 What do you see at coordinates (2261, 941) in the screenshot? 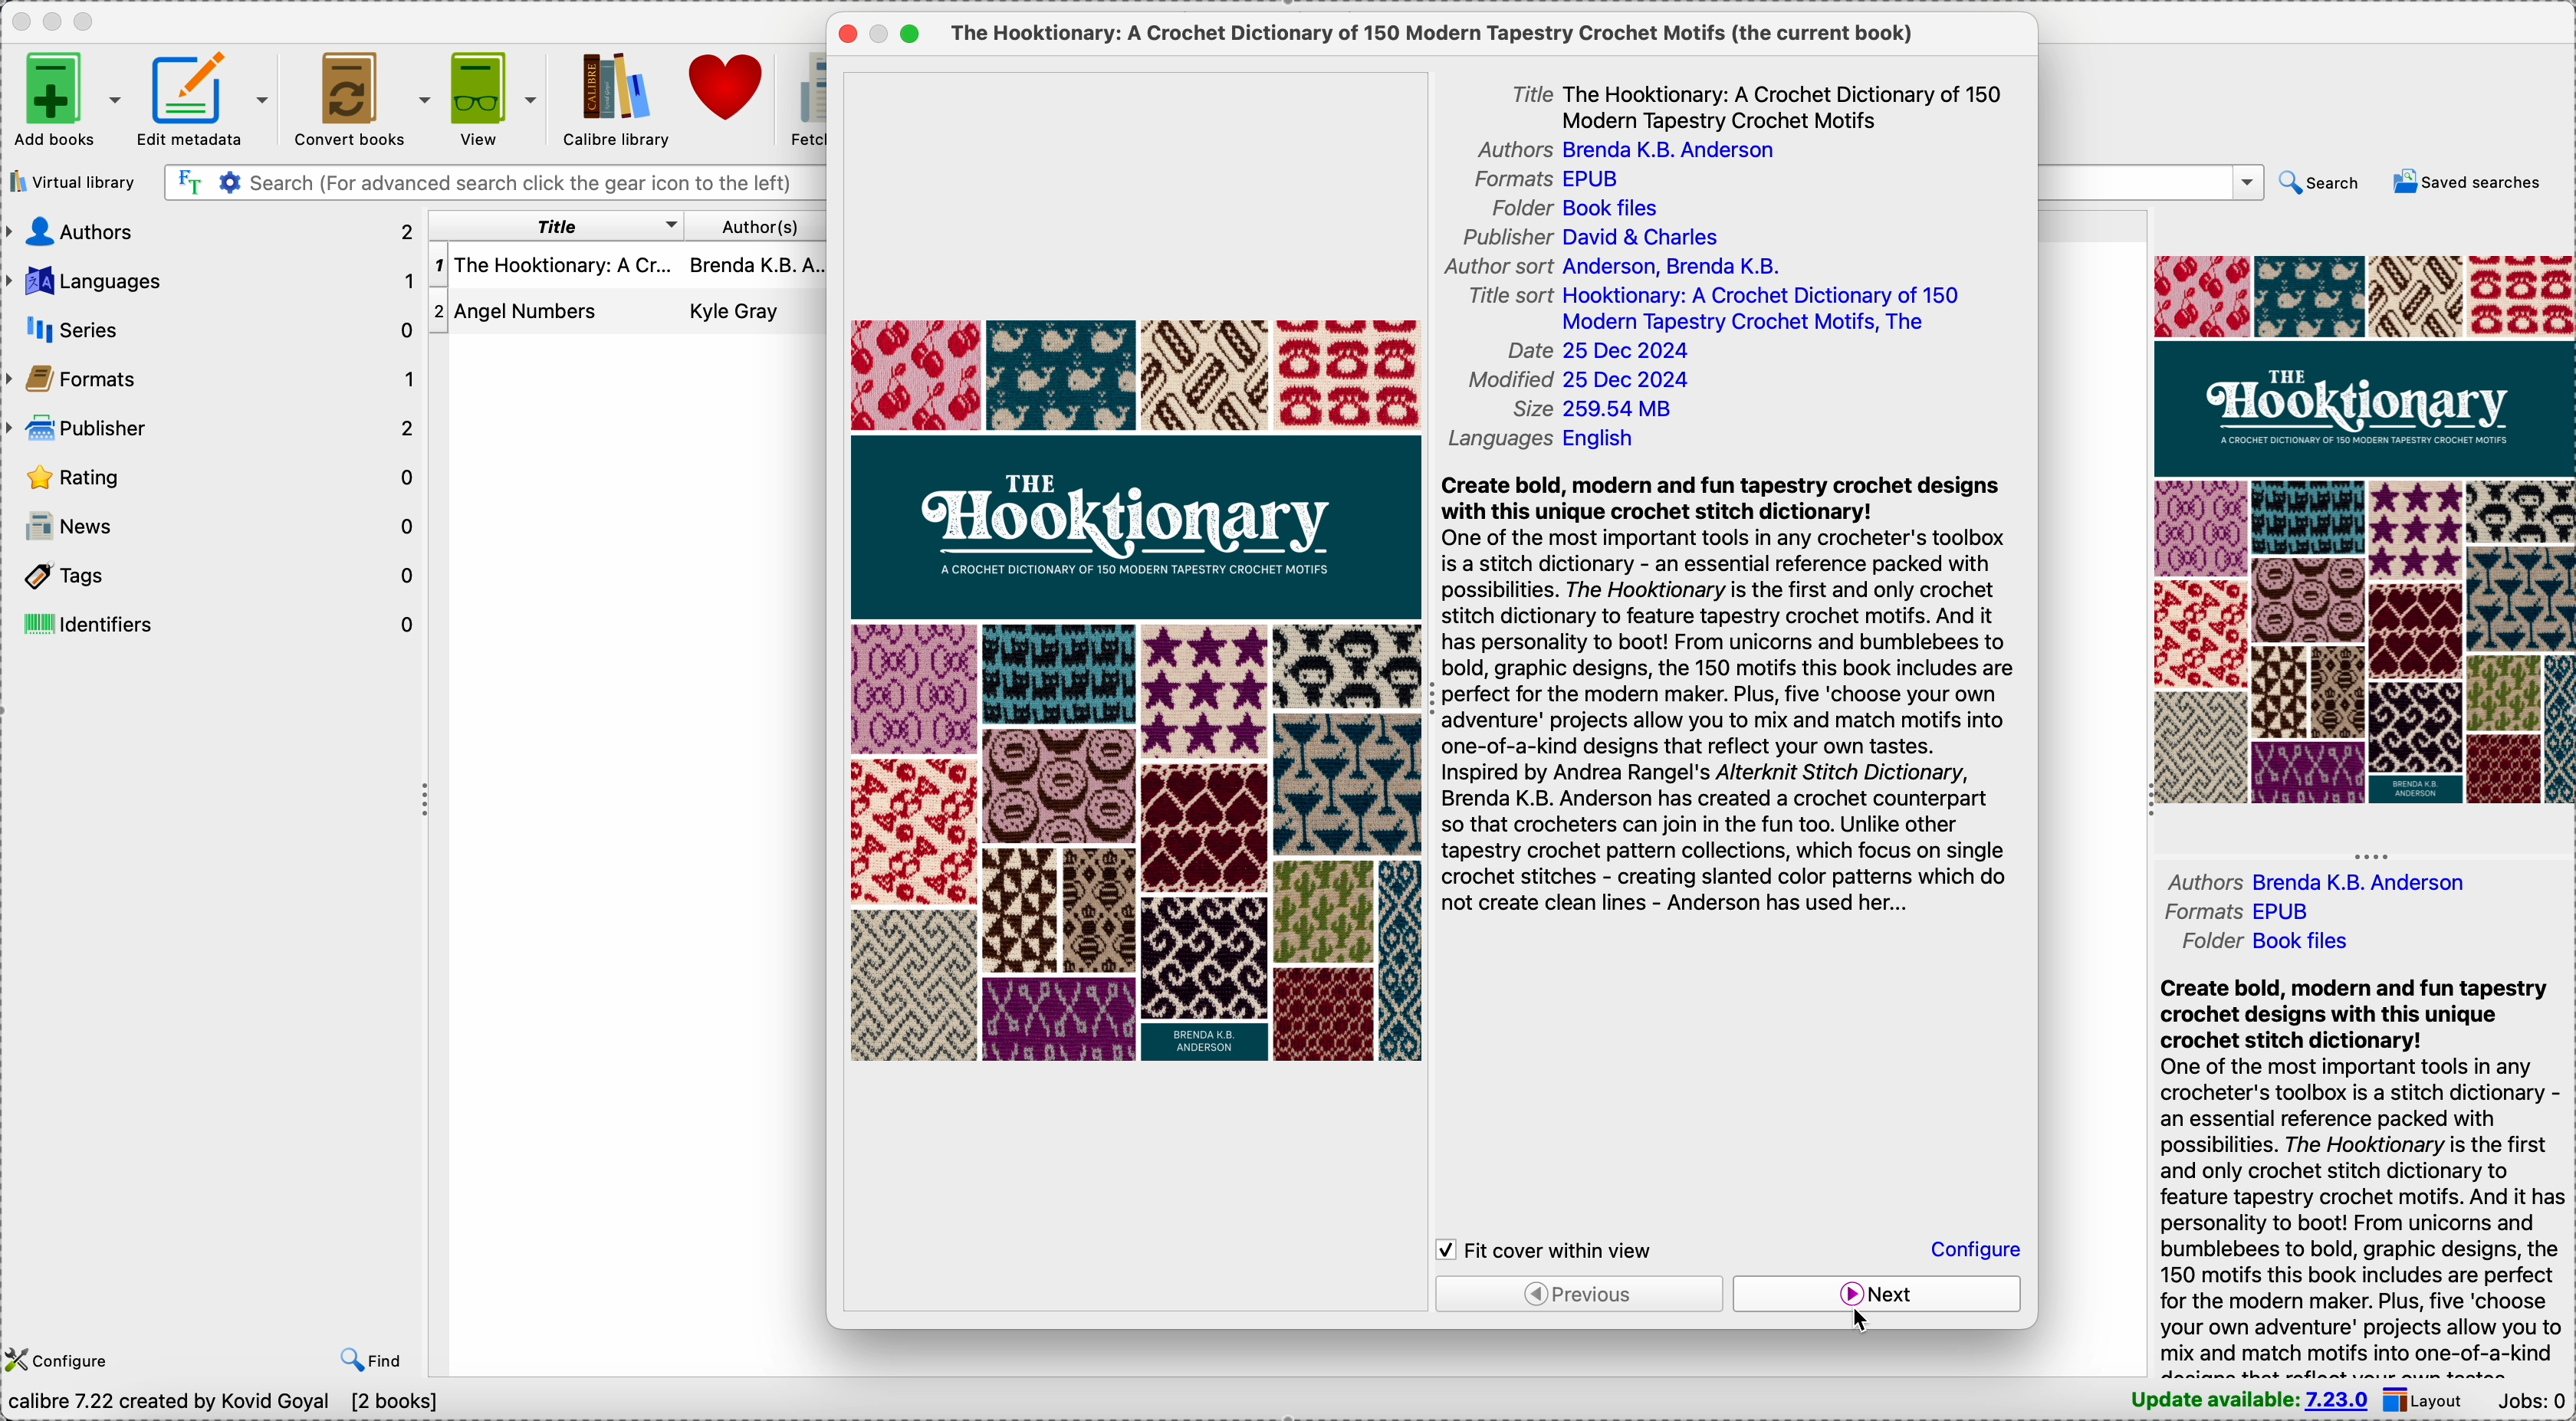
I see `folder` at bounding box center [2261, 941].